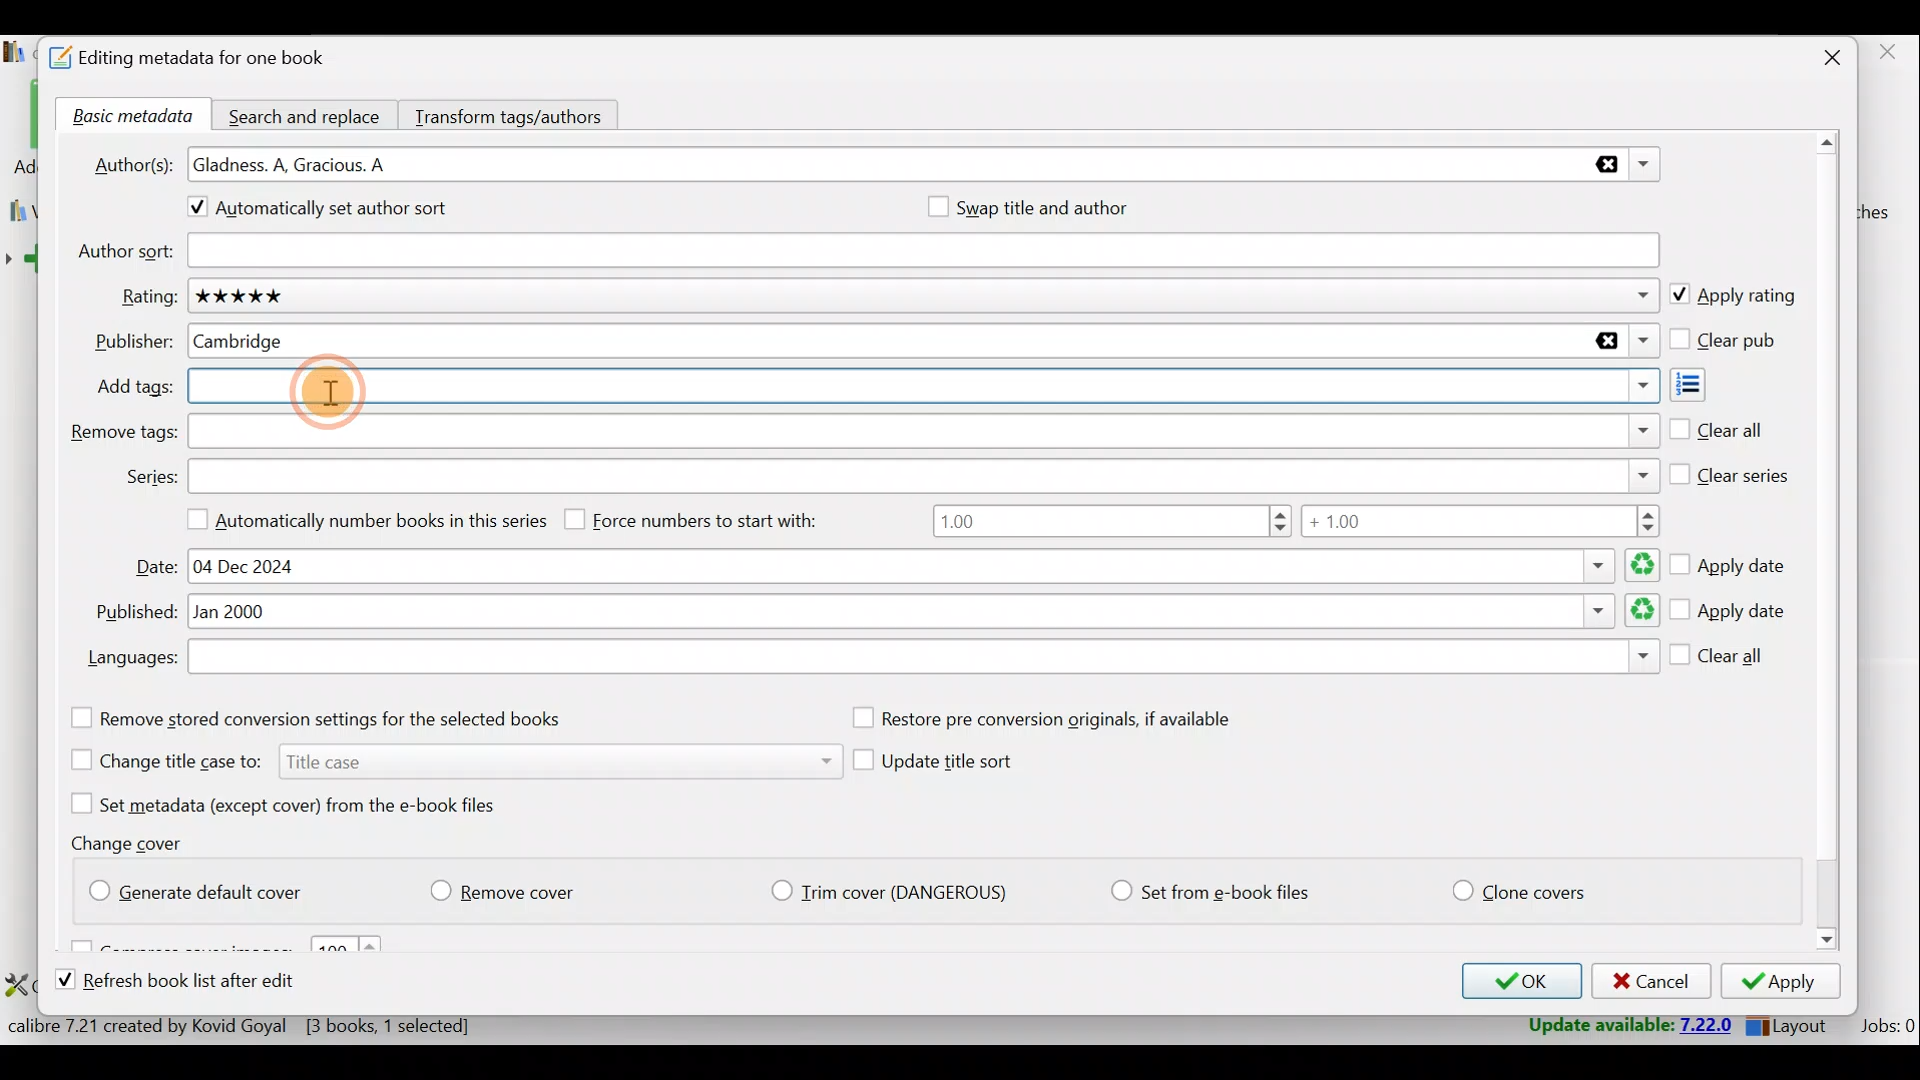 The image size is (1920, 1080). Describe the element at coordinates (1065, 207) in the screenshot. I see `Swap title and author` at that location.